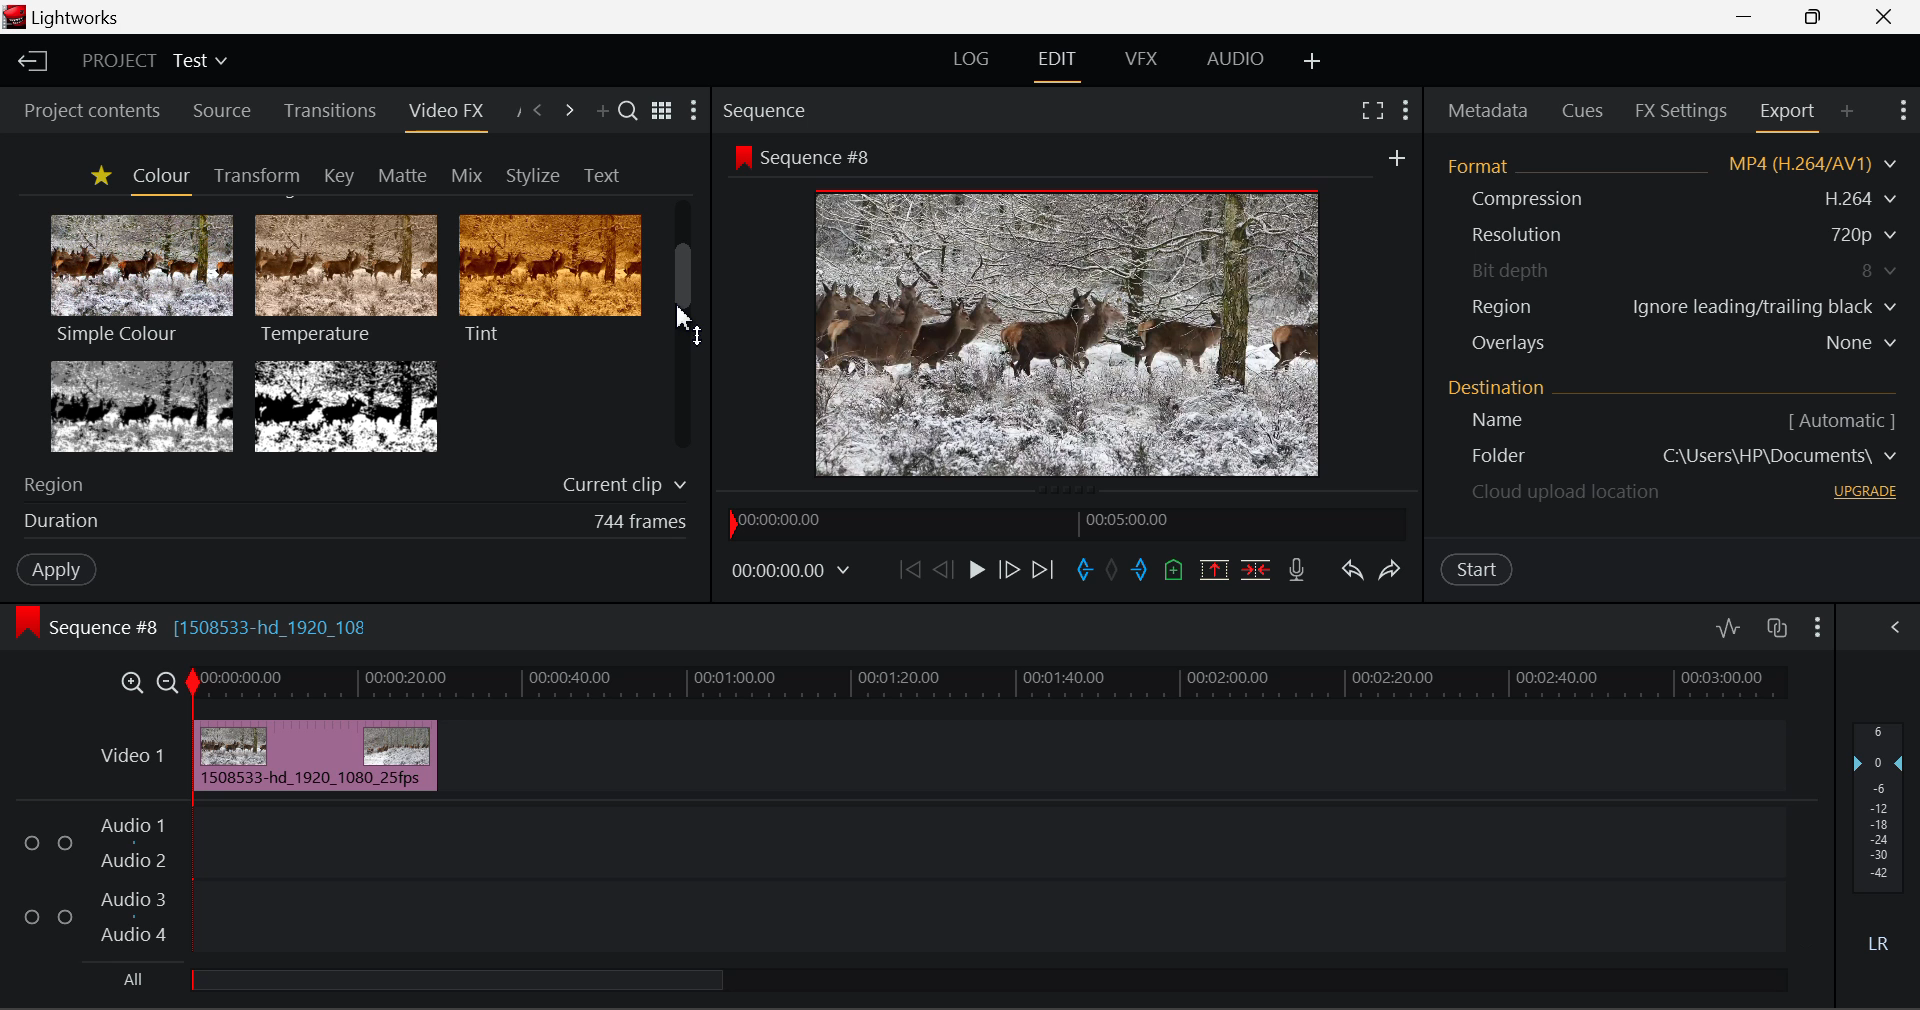  I want to click on Search, so click(630, 114).